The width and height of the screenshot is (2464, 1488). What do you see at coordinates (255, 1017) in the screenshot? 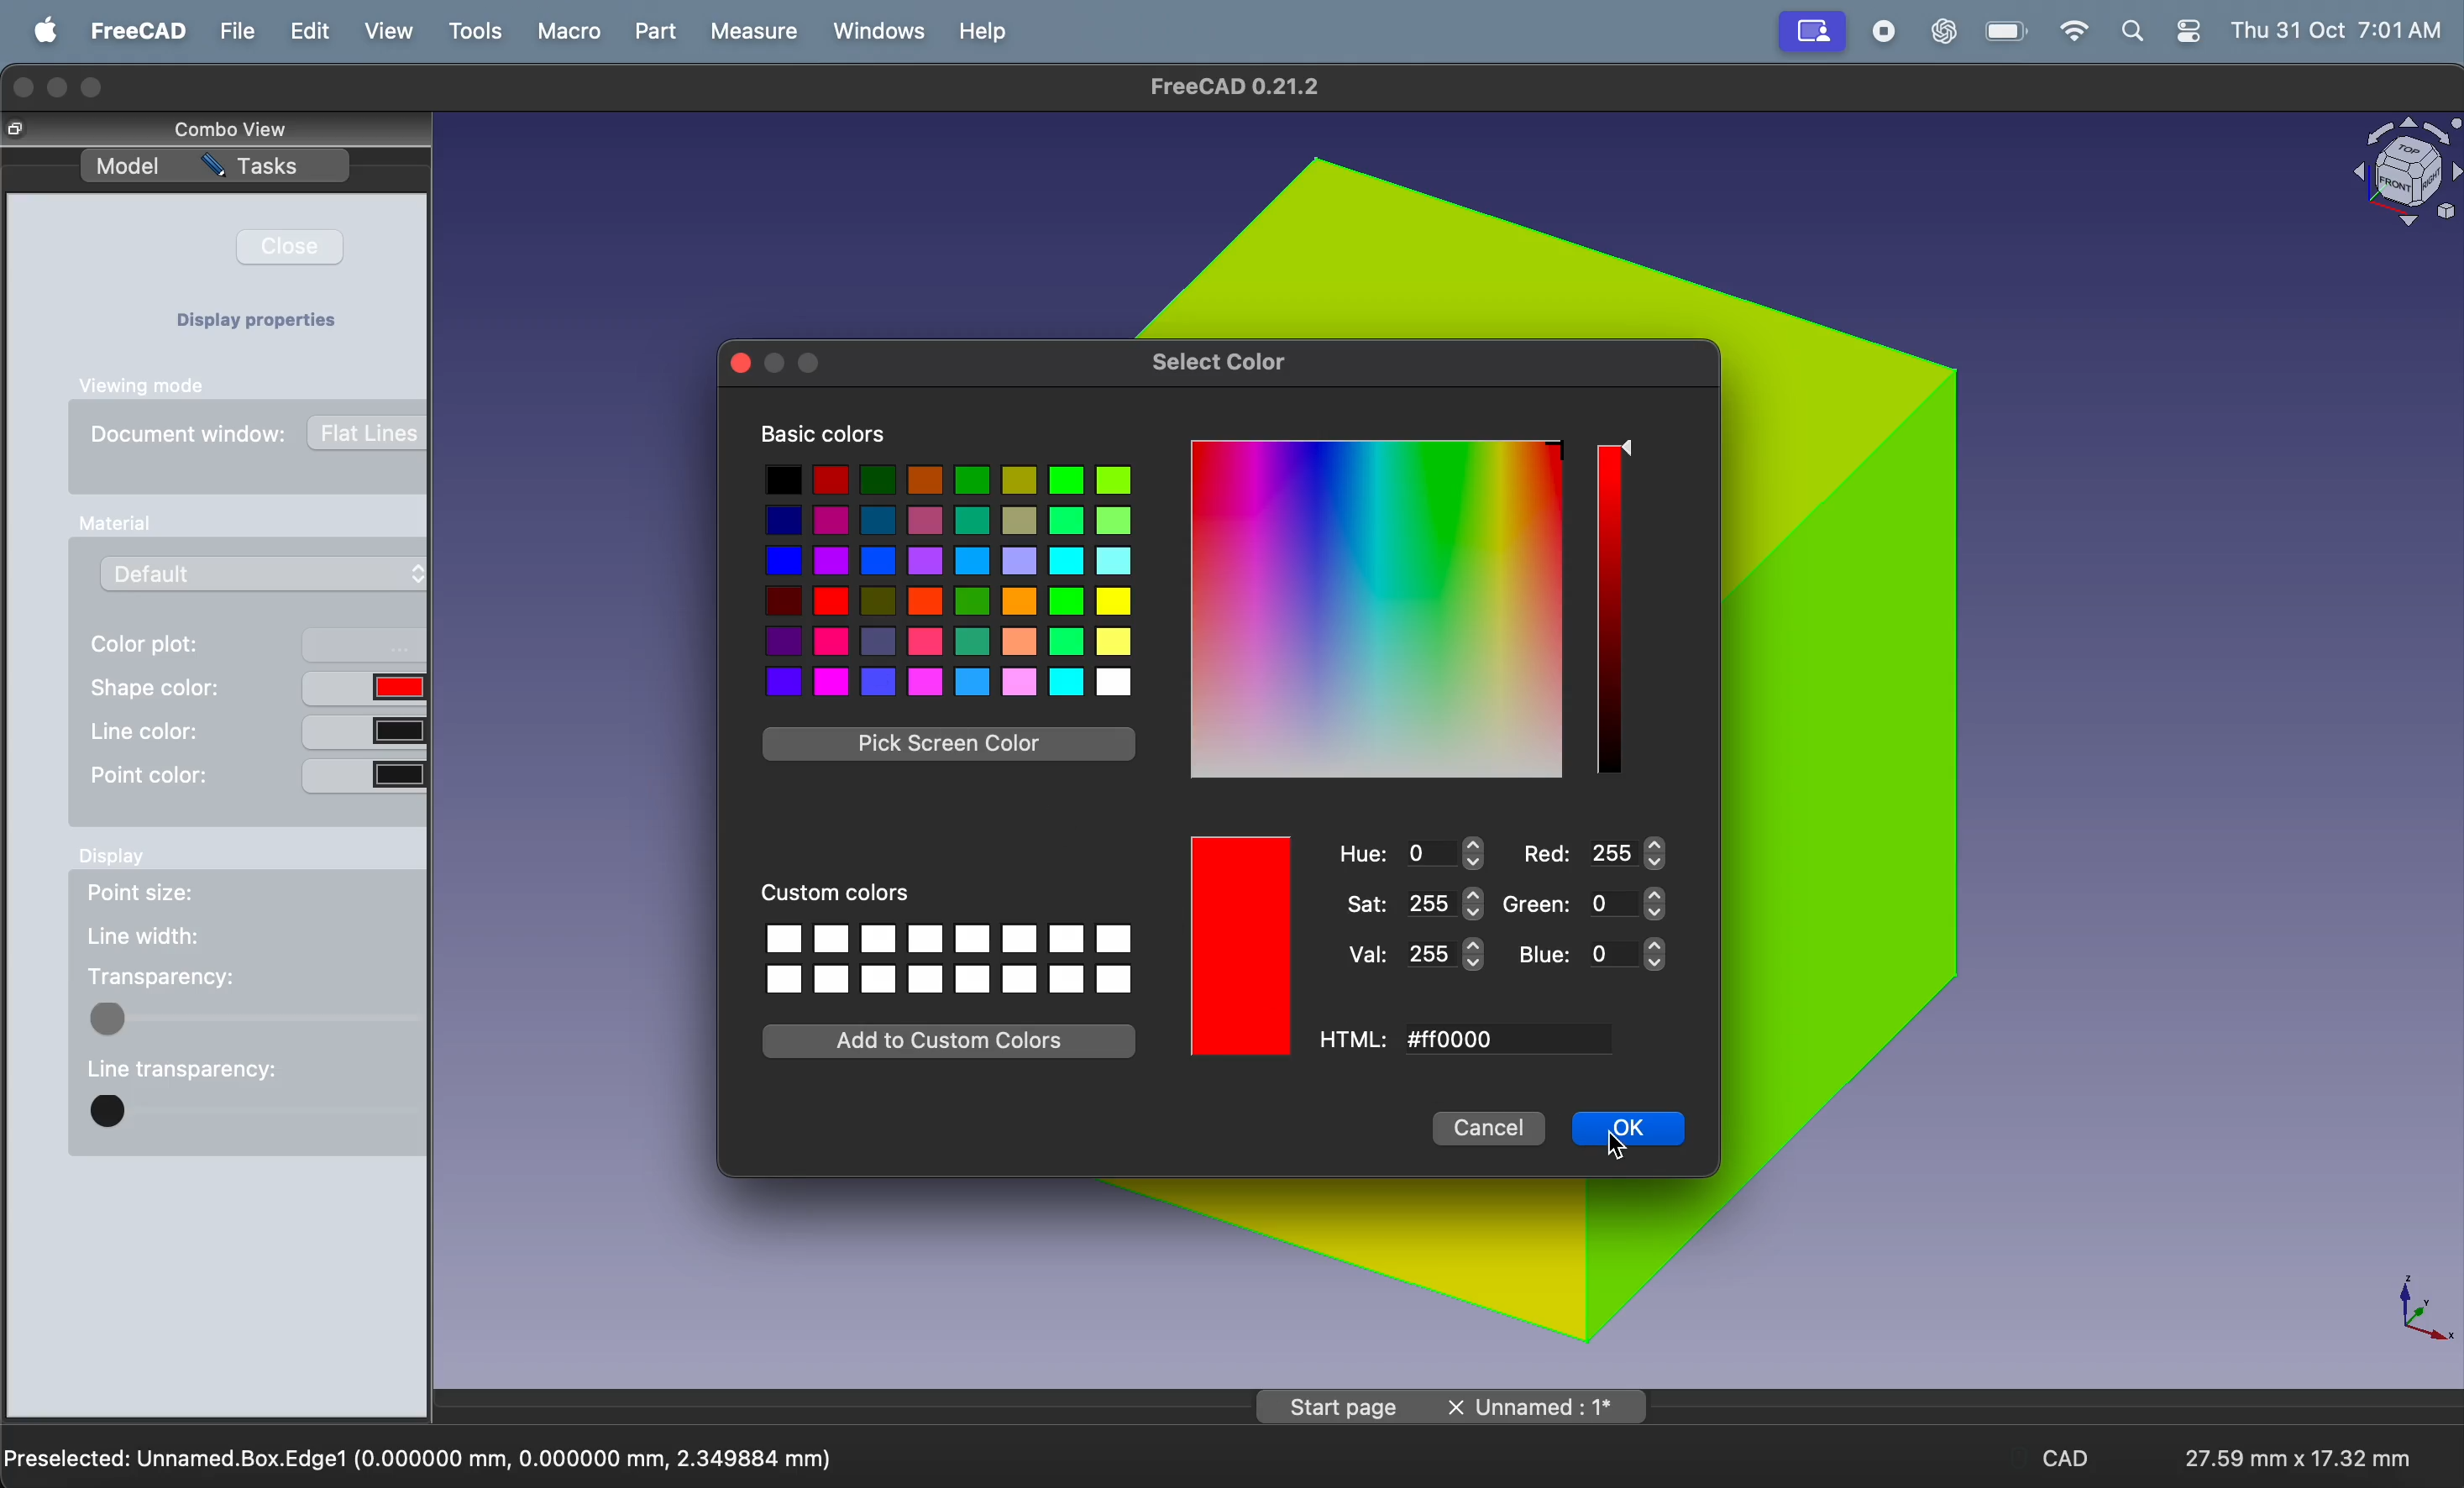
I see `toogle` at bounding box center [255, 1017].